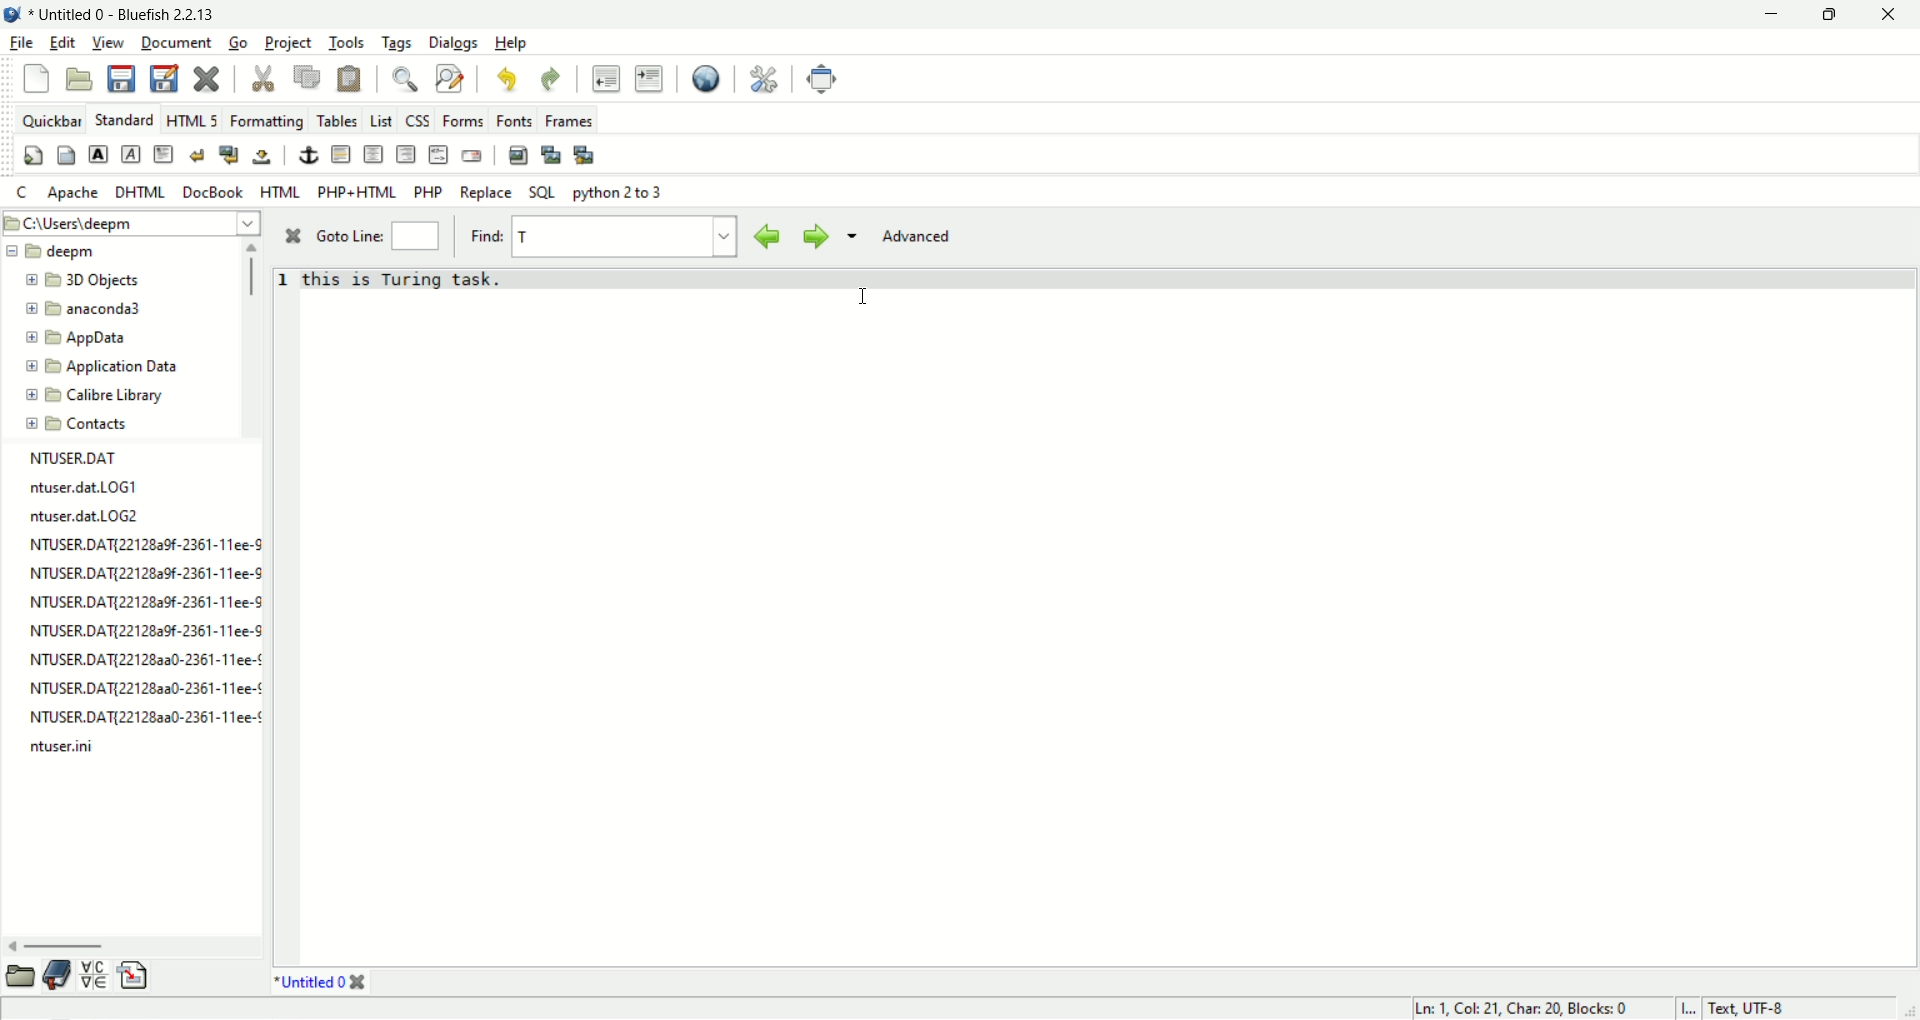 Image resolution: width=1920 pixels, height=1020 pixels. Describe the element at coordinates (347, 43) in the screenshot. I see `tools` at that location.